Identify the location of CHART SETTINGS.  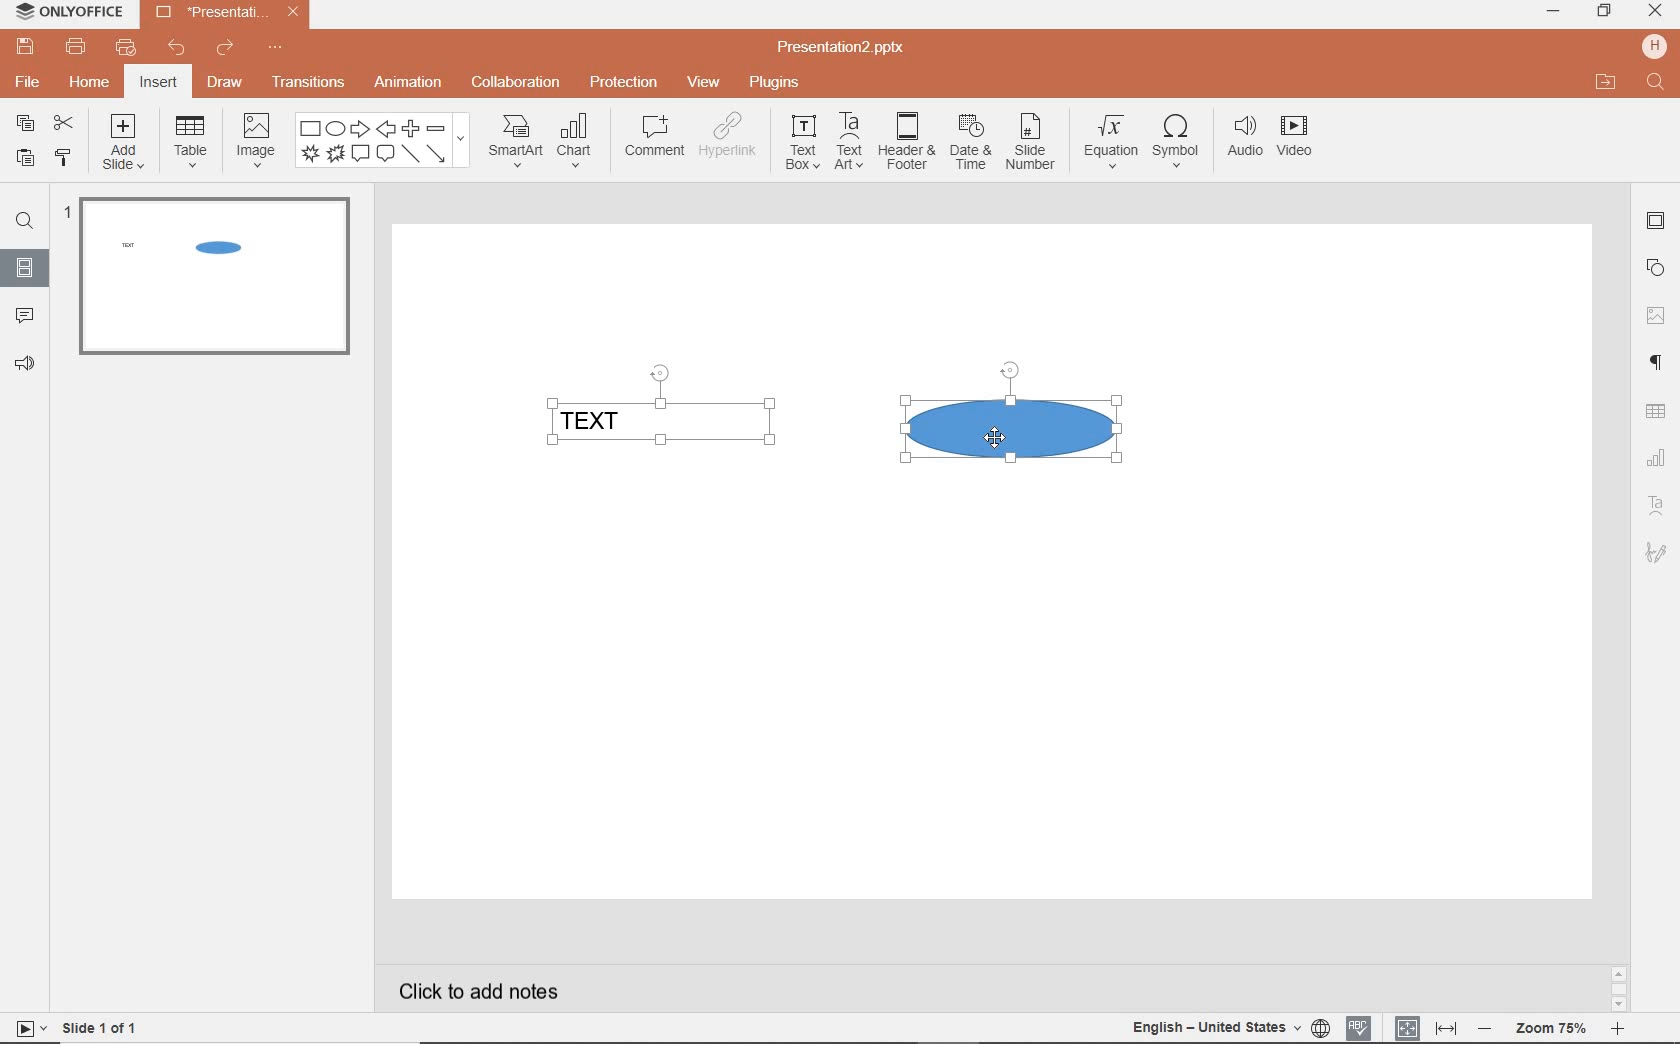
(1657, 459).